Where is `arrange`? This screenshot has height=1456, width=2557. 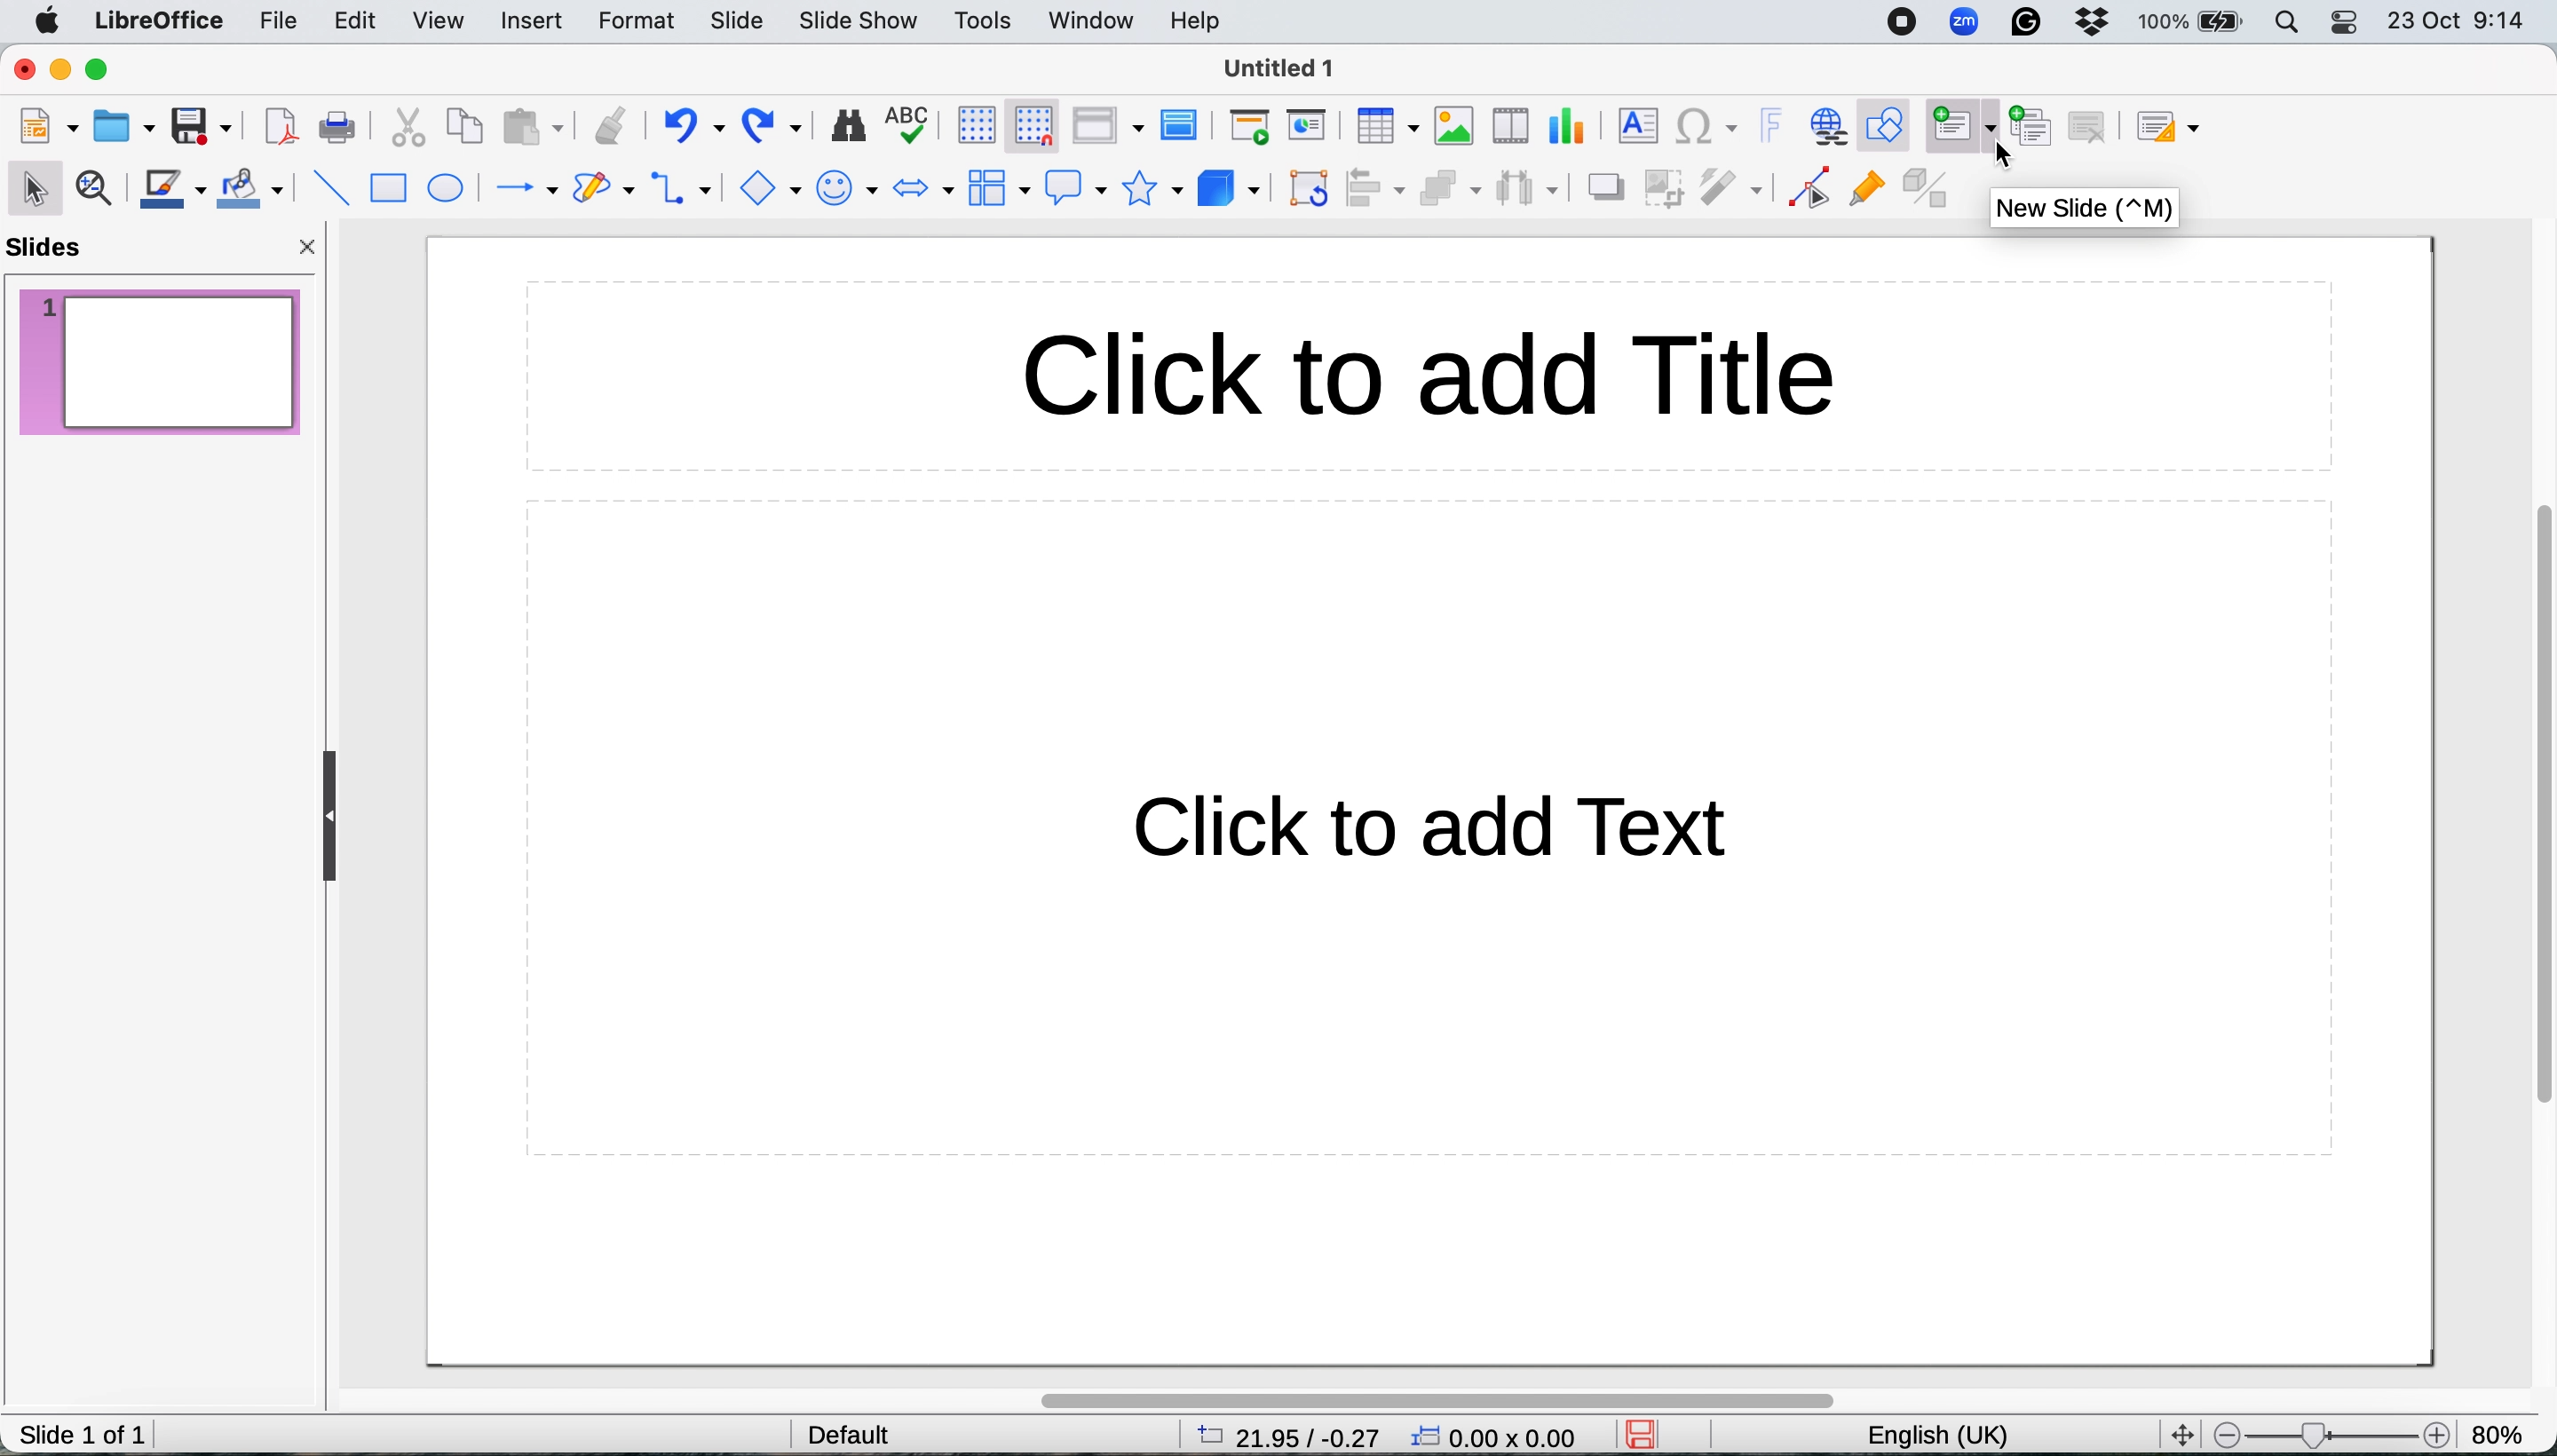
arrange is located at coordinates (1447, 191).